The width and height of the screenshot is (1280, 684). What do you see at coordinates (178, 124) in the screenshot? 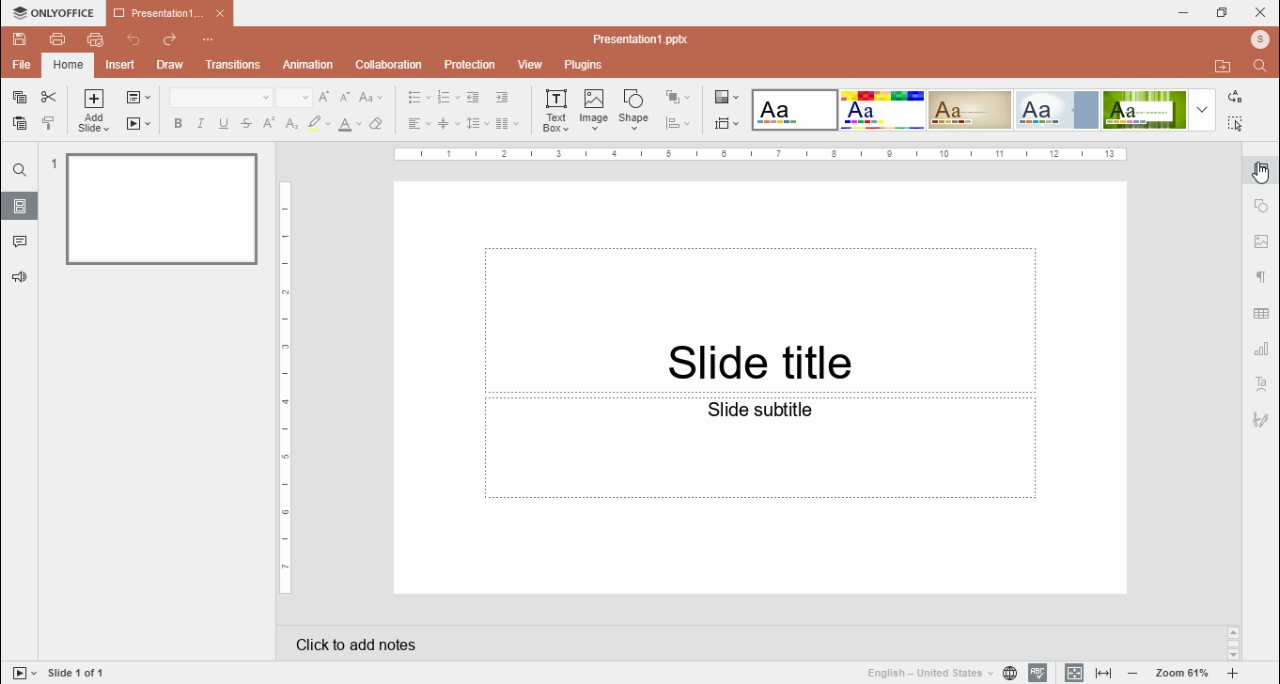
I see `bold` at bounding box center [178, 124].